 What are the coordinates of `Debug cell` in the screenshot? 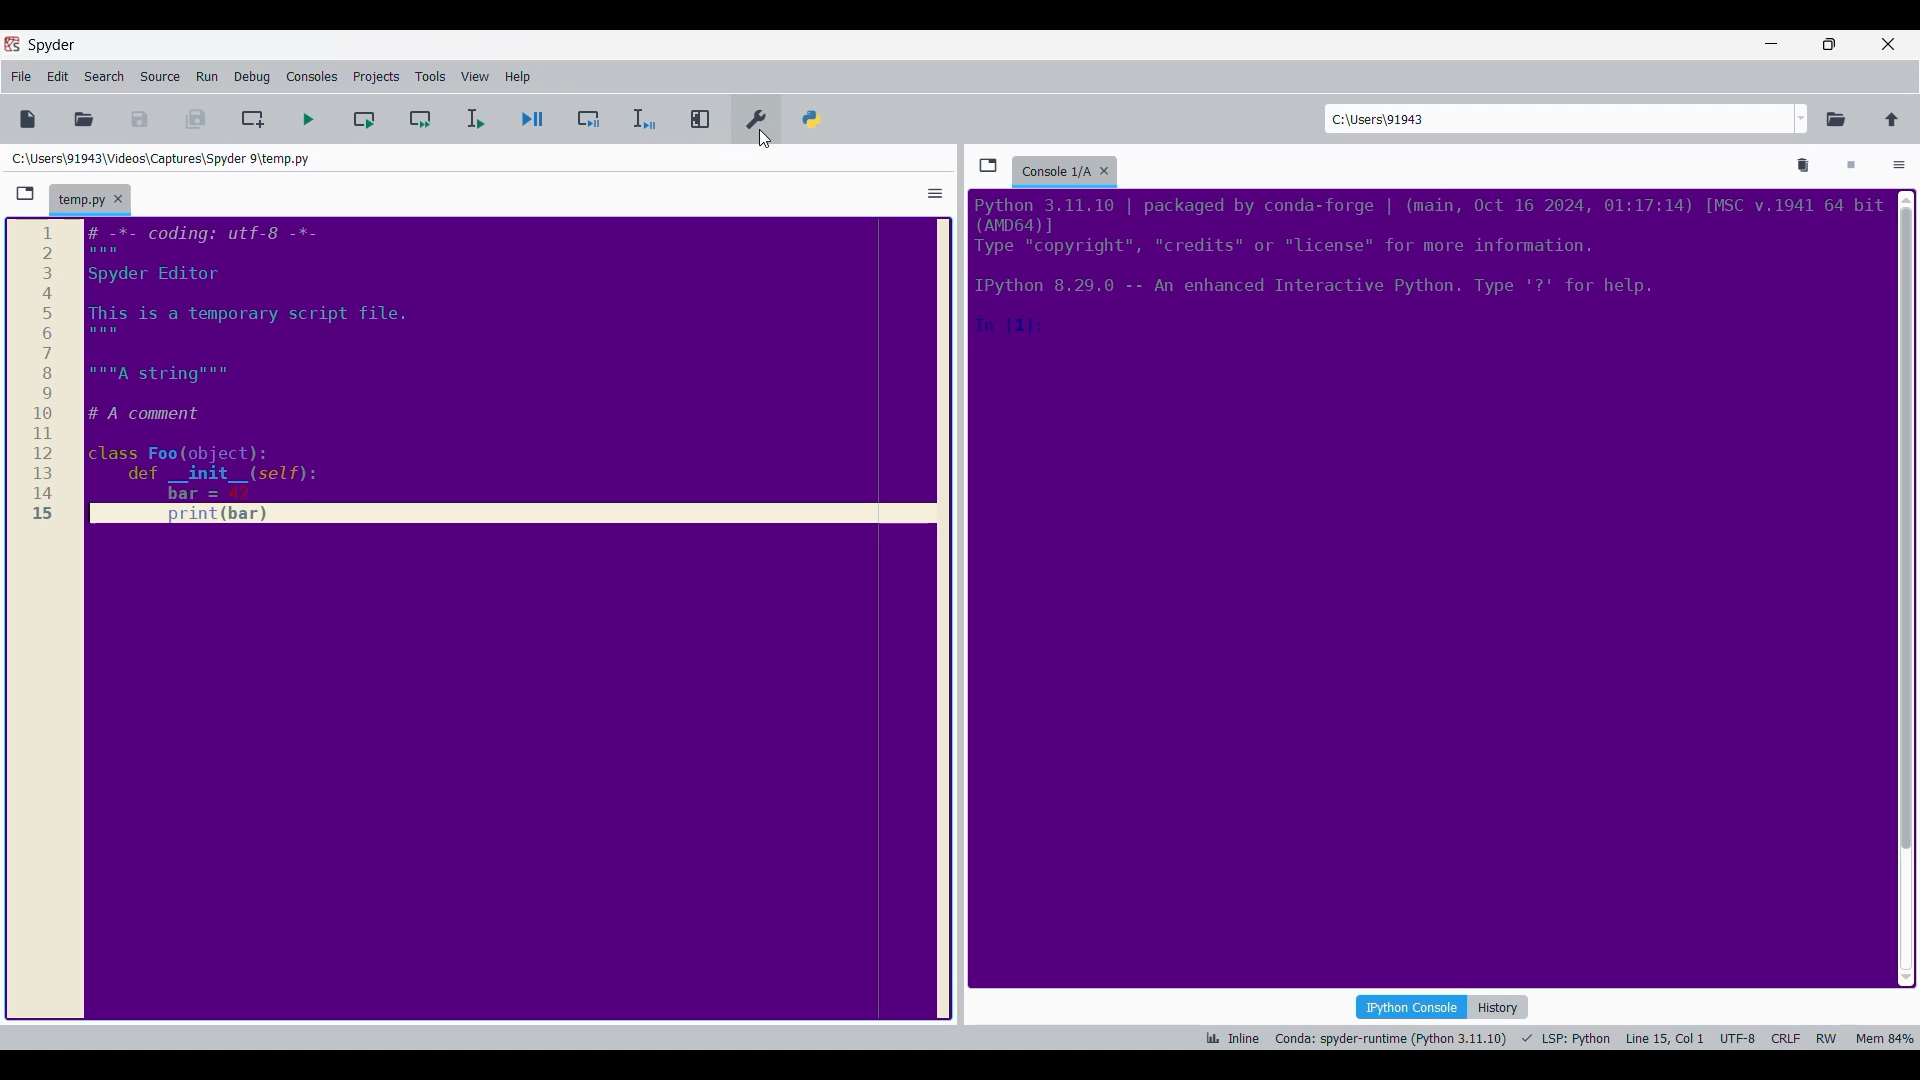 It's located at (589, 119).